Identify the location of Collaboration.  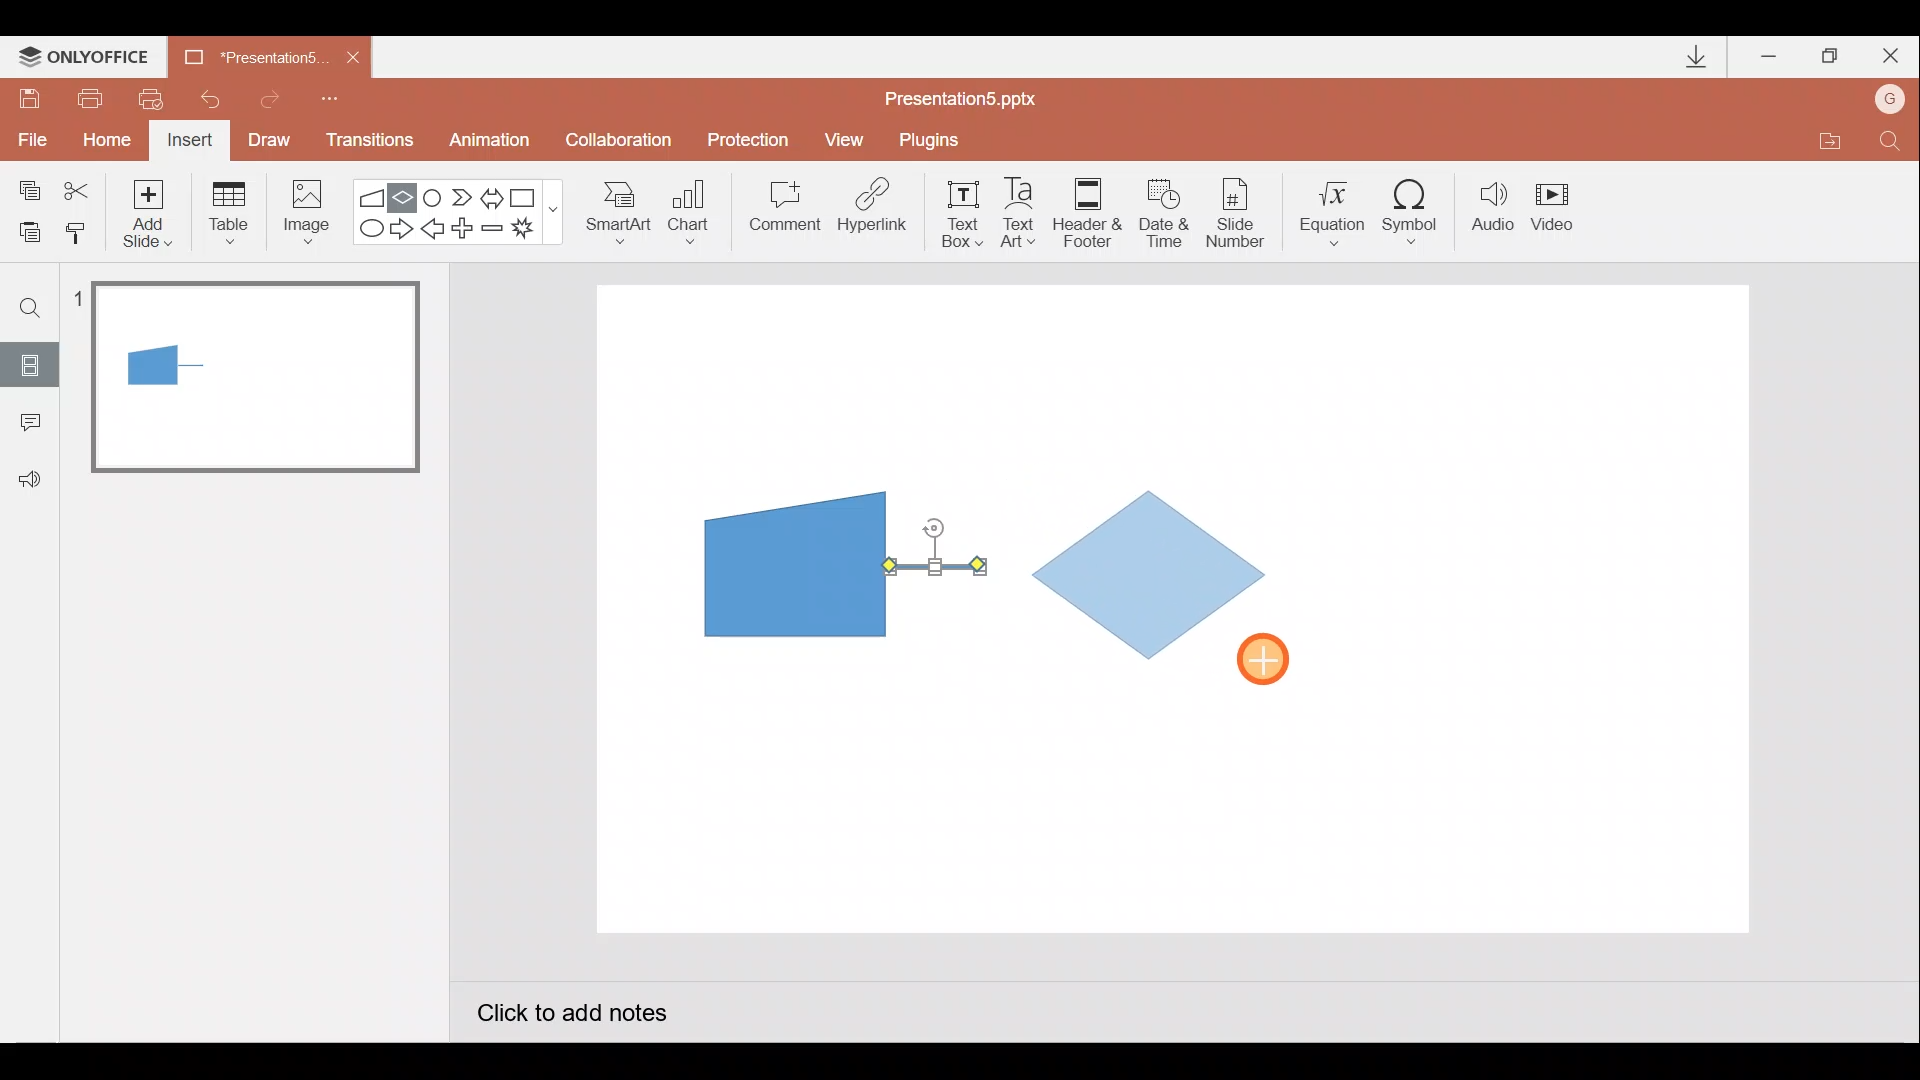
(623, 142).